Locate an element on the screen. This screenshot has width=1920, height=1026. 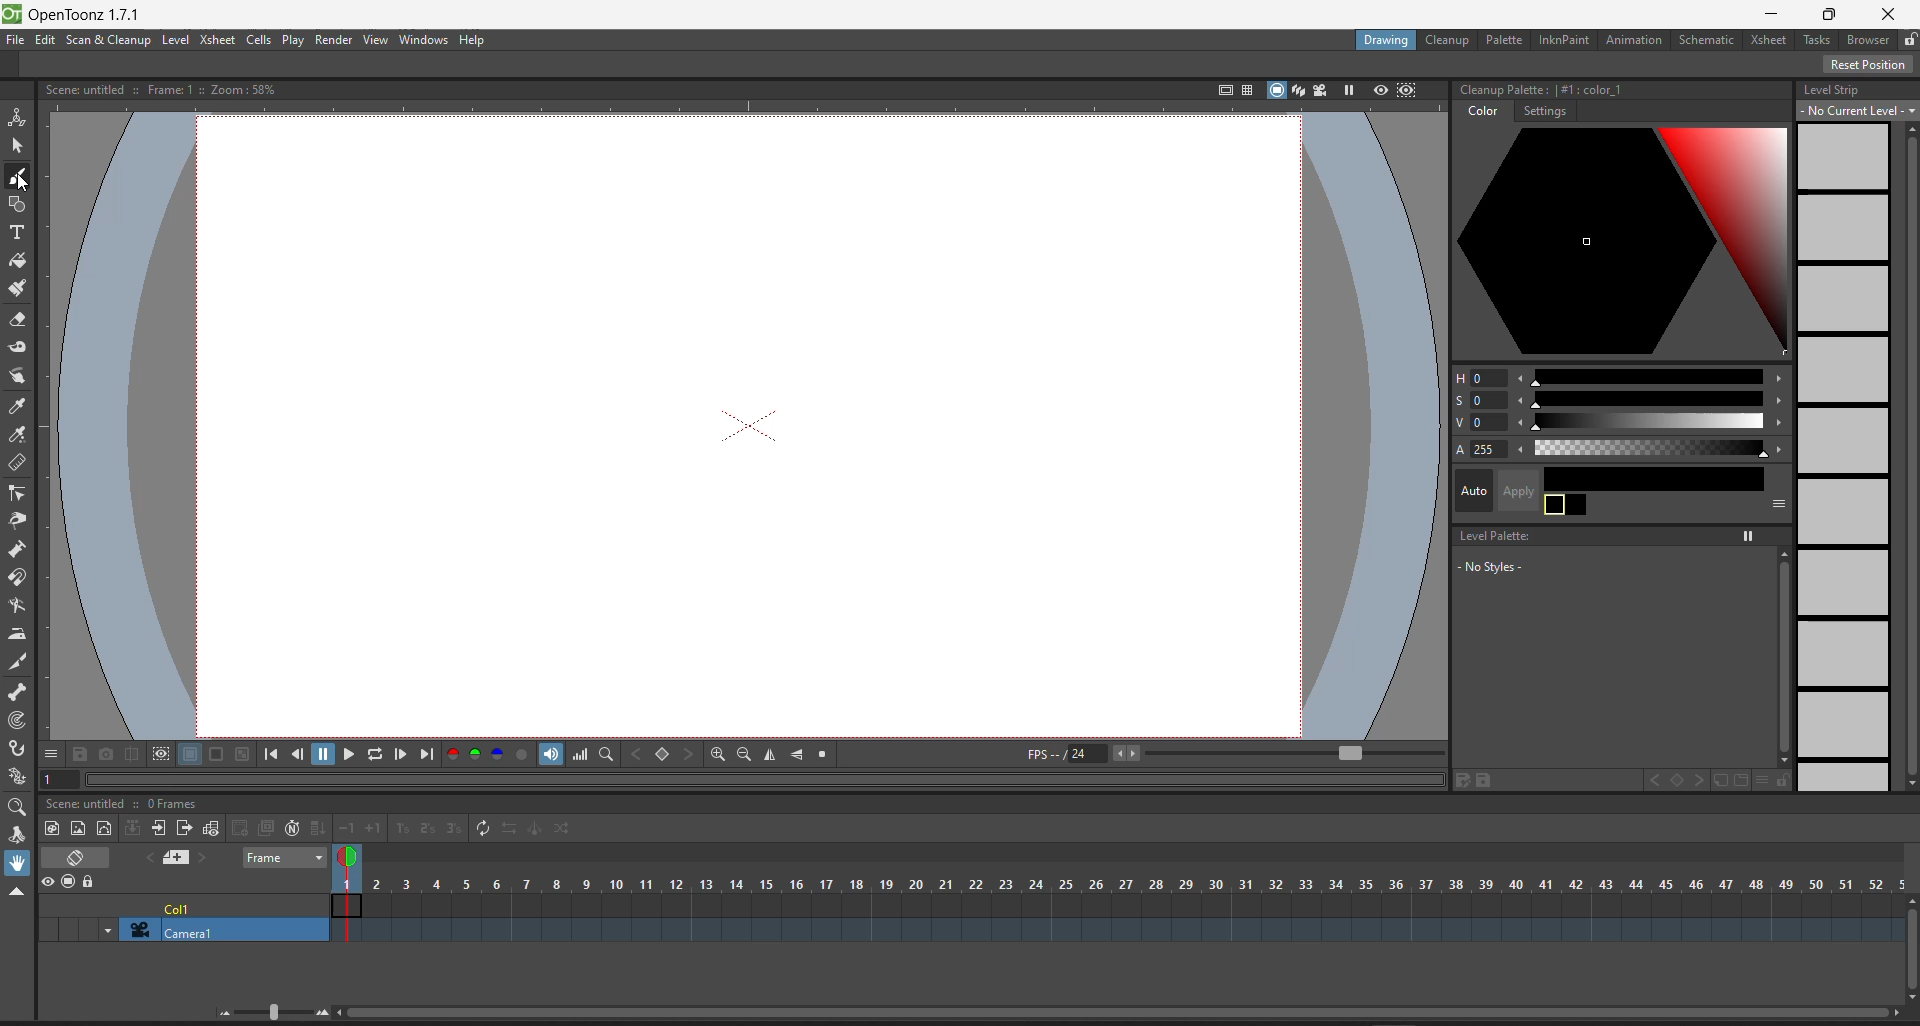
vertical scroll bar is located at coordinates (1784, 657).